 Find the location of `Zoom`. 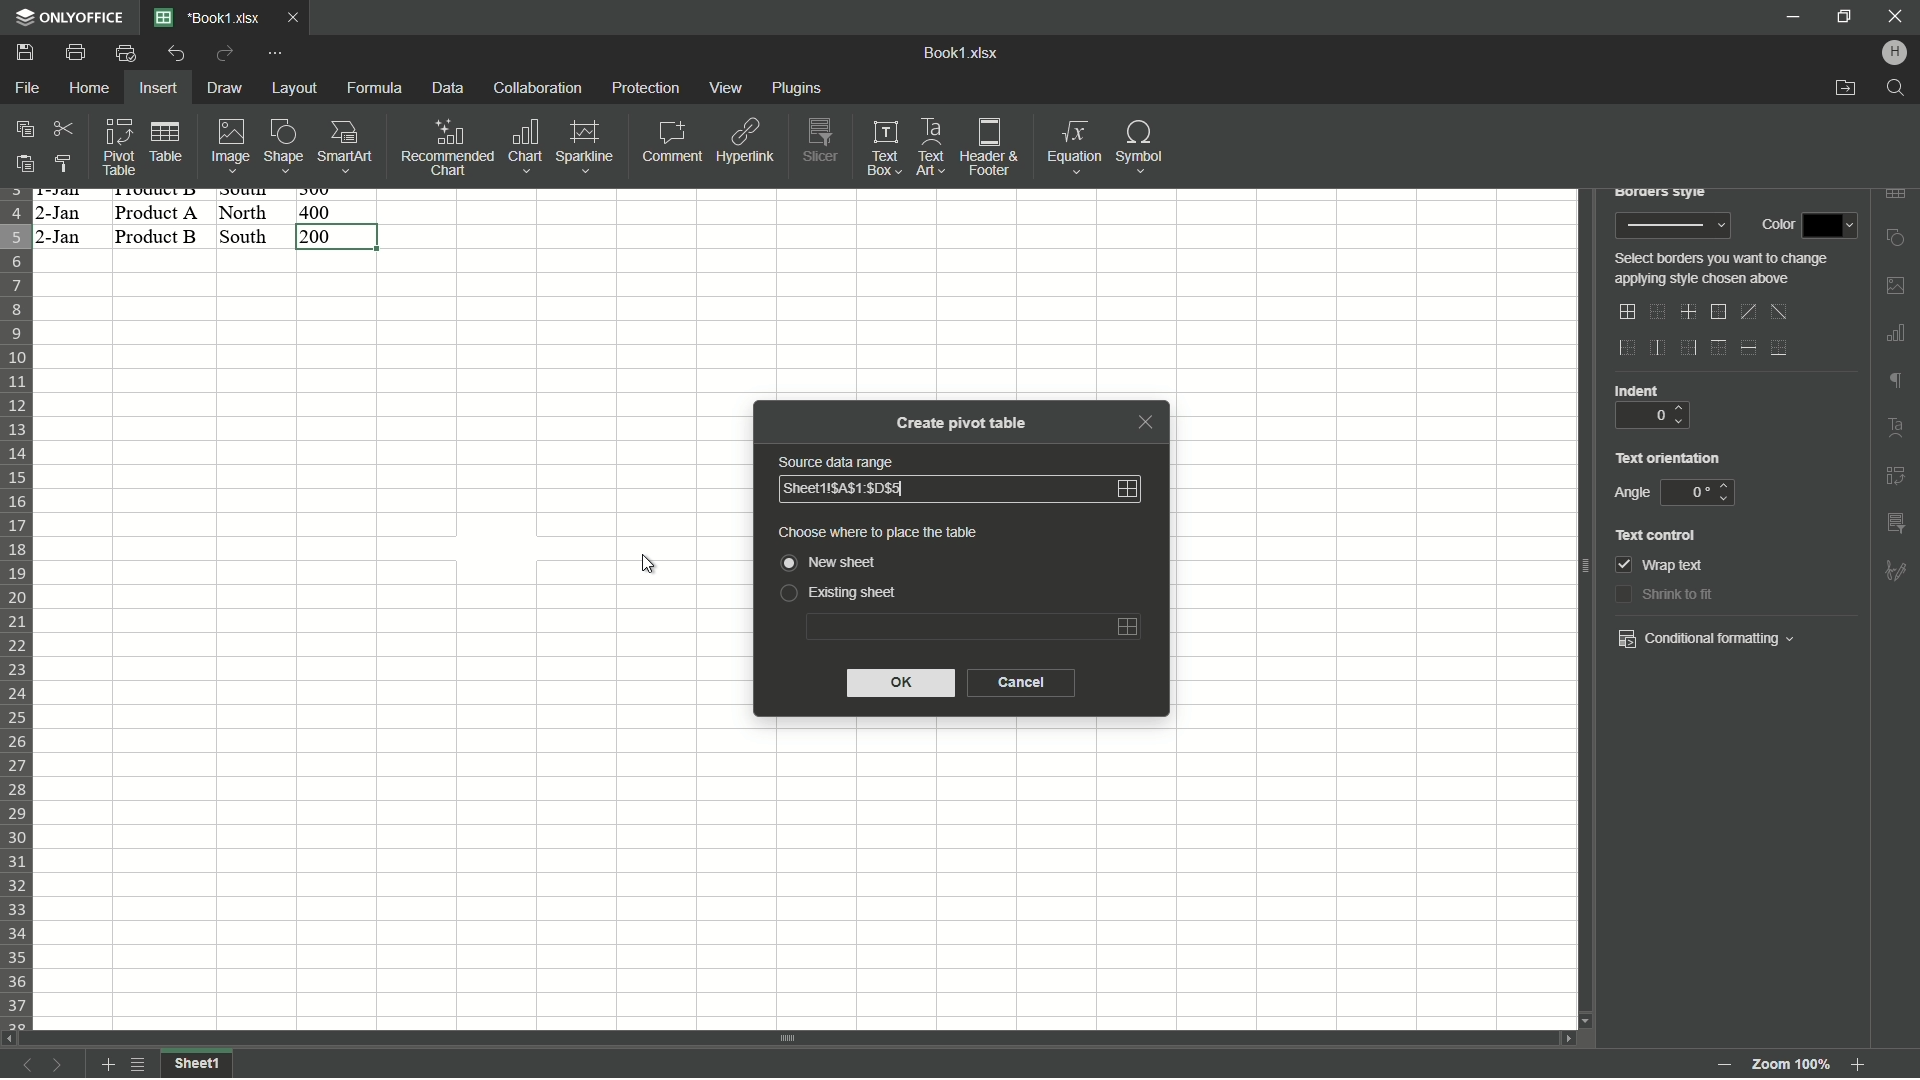

Zoom is located at coordinates (1859, 1068).